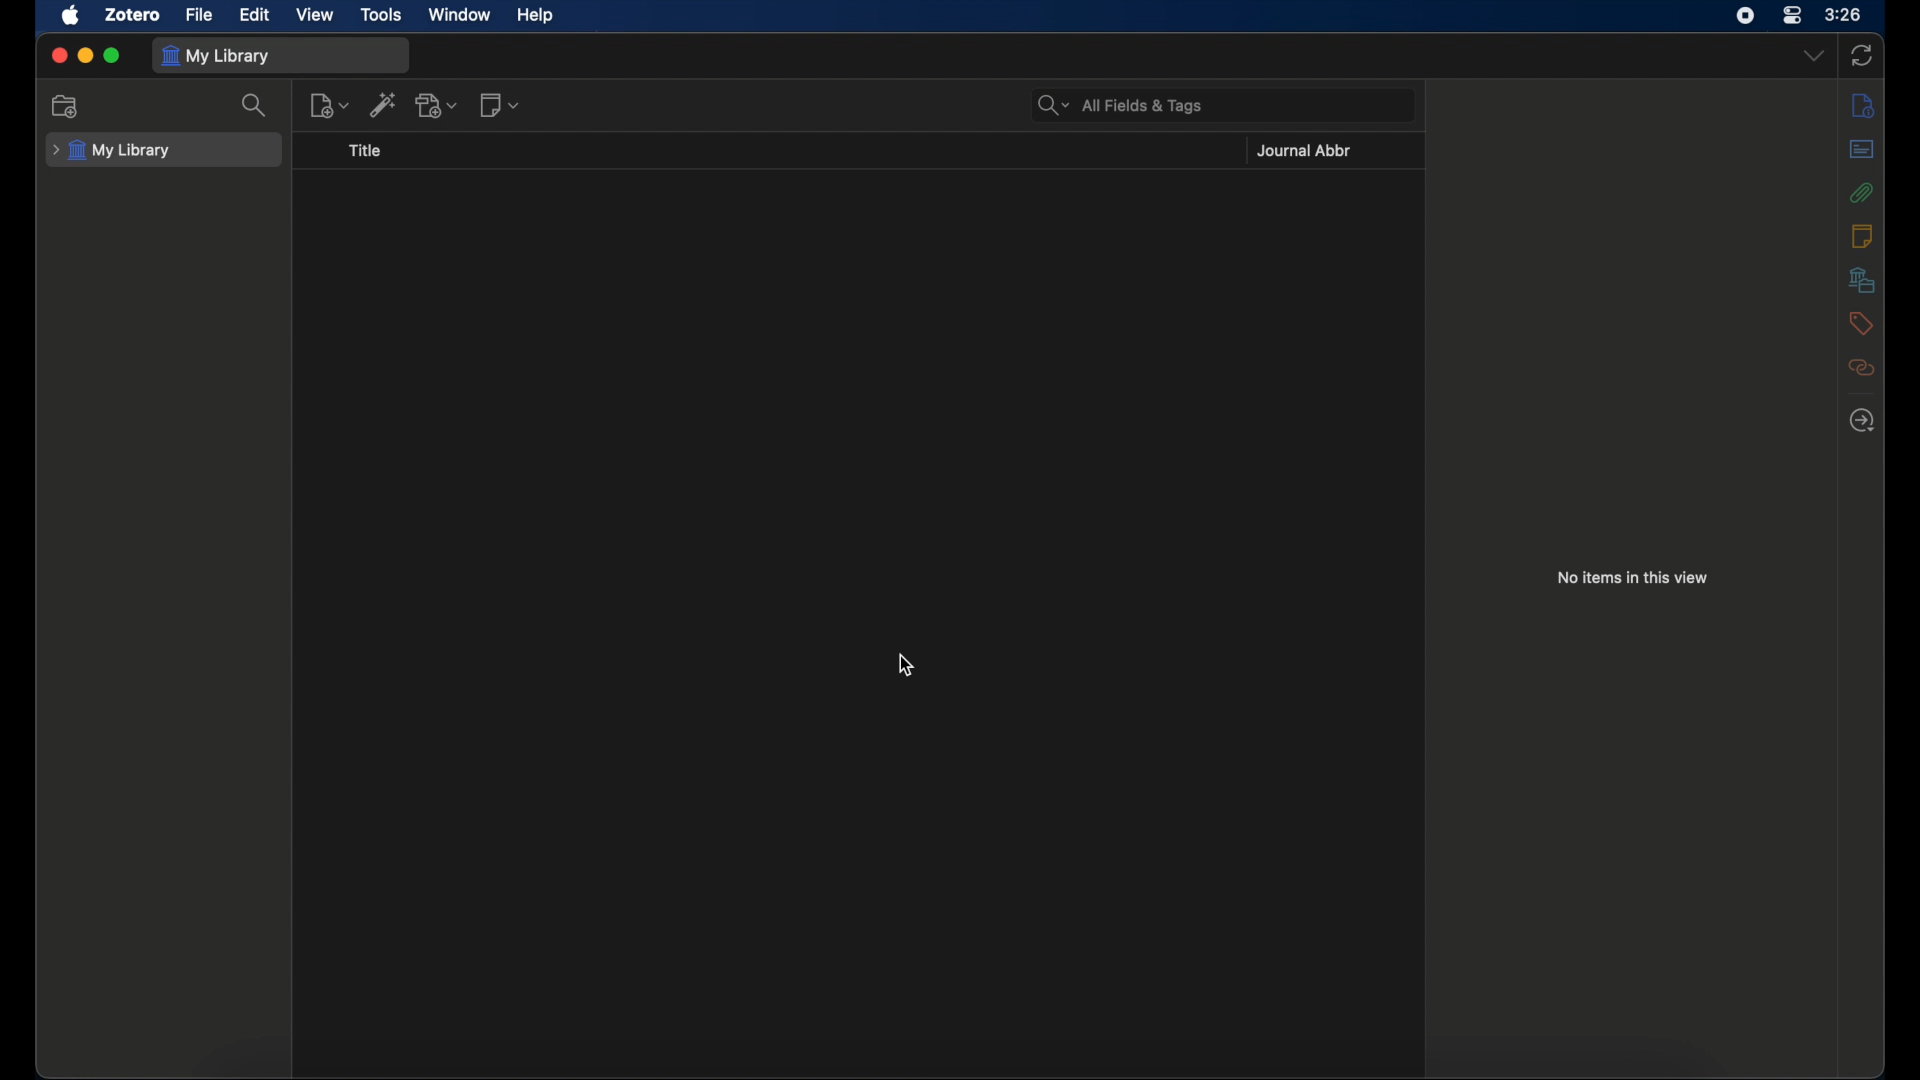 This screenshot has width=1920, height=1080. Describe the element at coordinates (329, 105) in the screenshot. I see `new item` at that location.